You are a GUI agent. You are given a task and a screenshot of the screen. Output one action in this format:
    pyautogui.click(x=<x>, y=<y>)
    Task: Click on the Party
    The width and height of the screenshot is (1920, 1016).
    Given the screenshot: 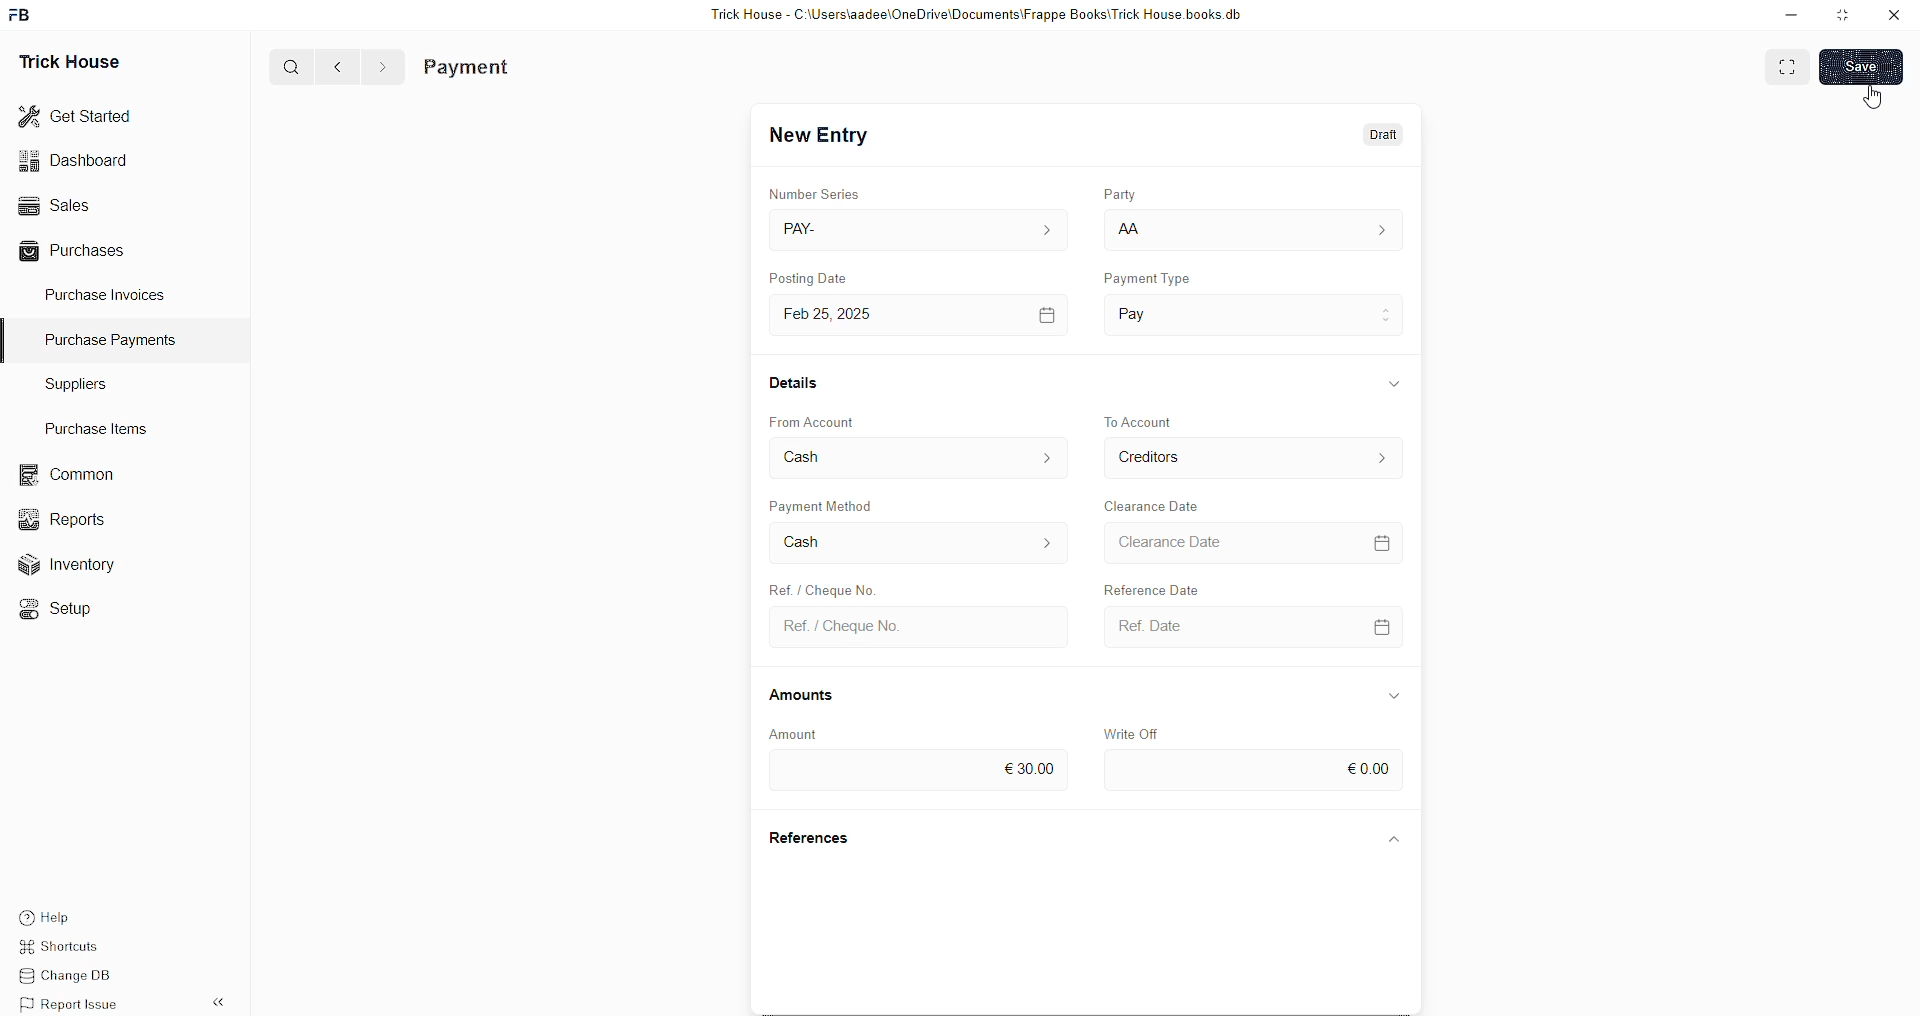 What is the action you would take?
    pyautogui.click(x=1112, y=196)
    